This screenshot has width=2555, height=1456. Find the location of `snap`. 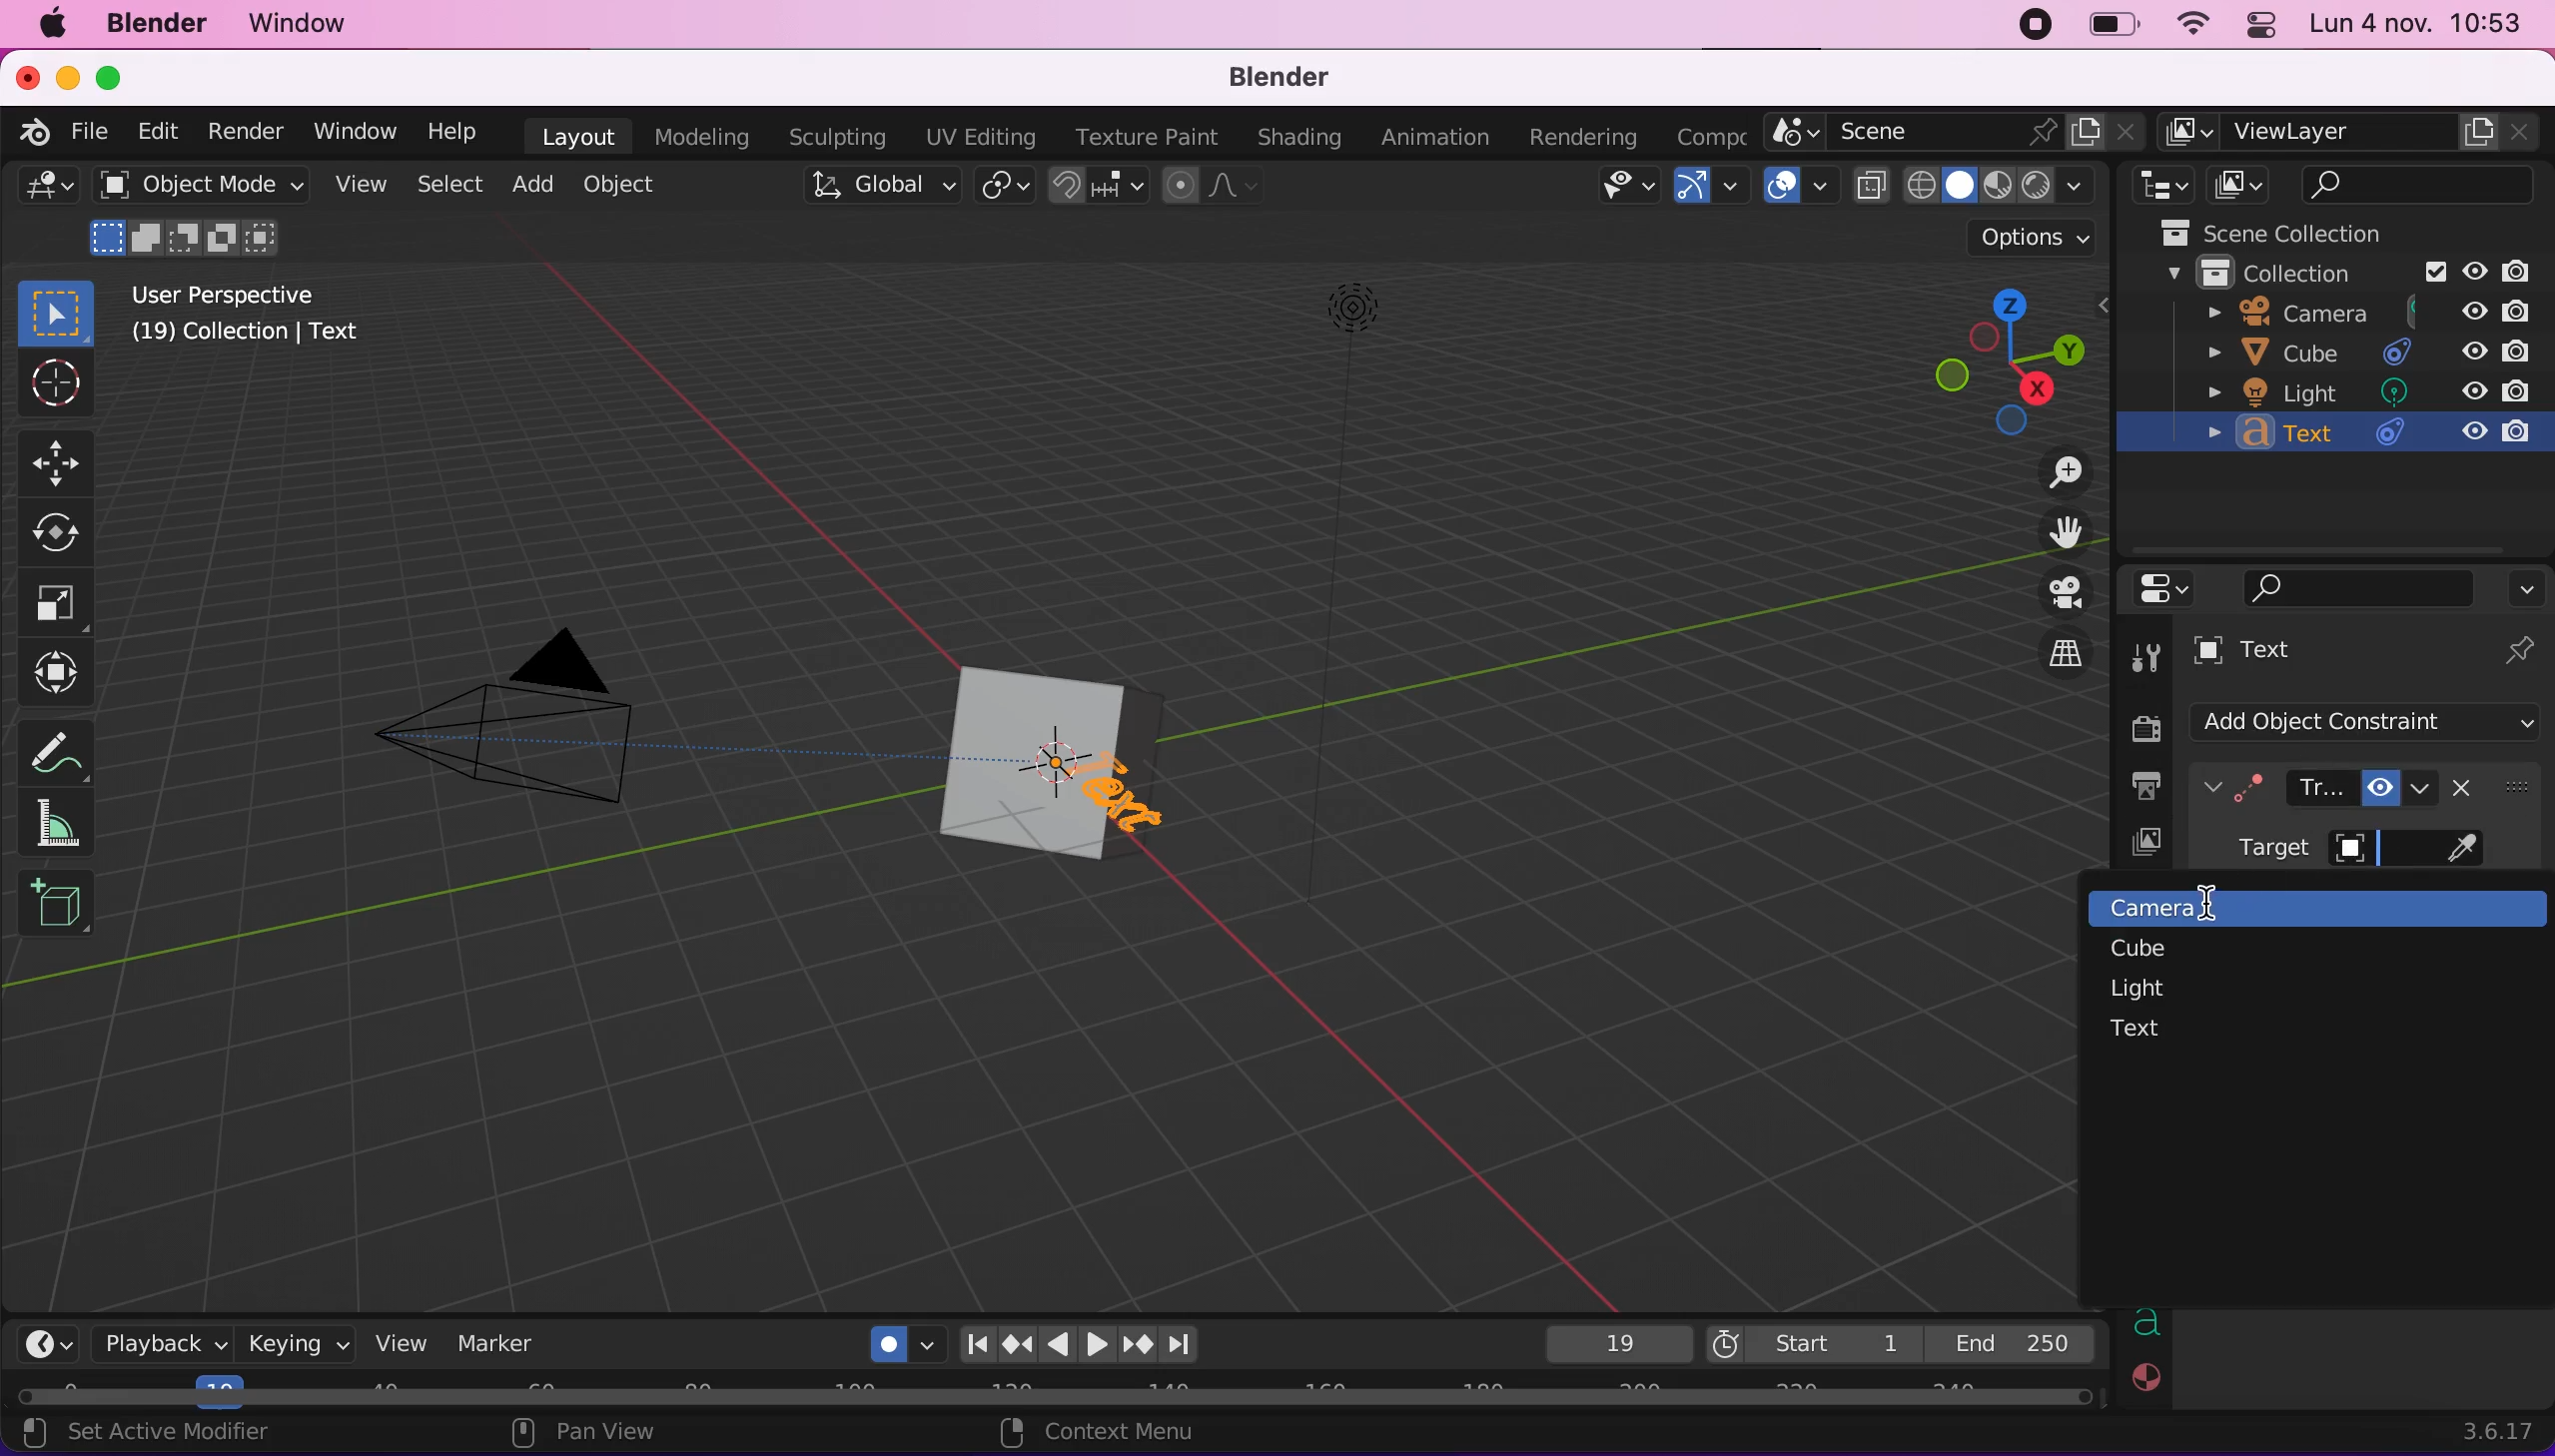

snap is located at coordinates (1094, 187).